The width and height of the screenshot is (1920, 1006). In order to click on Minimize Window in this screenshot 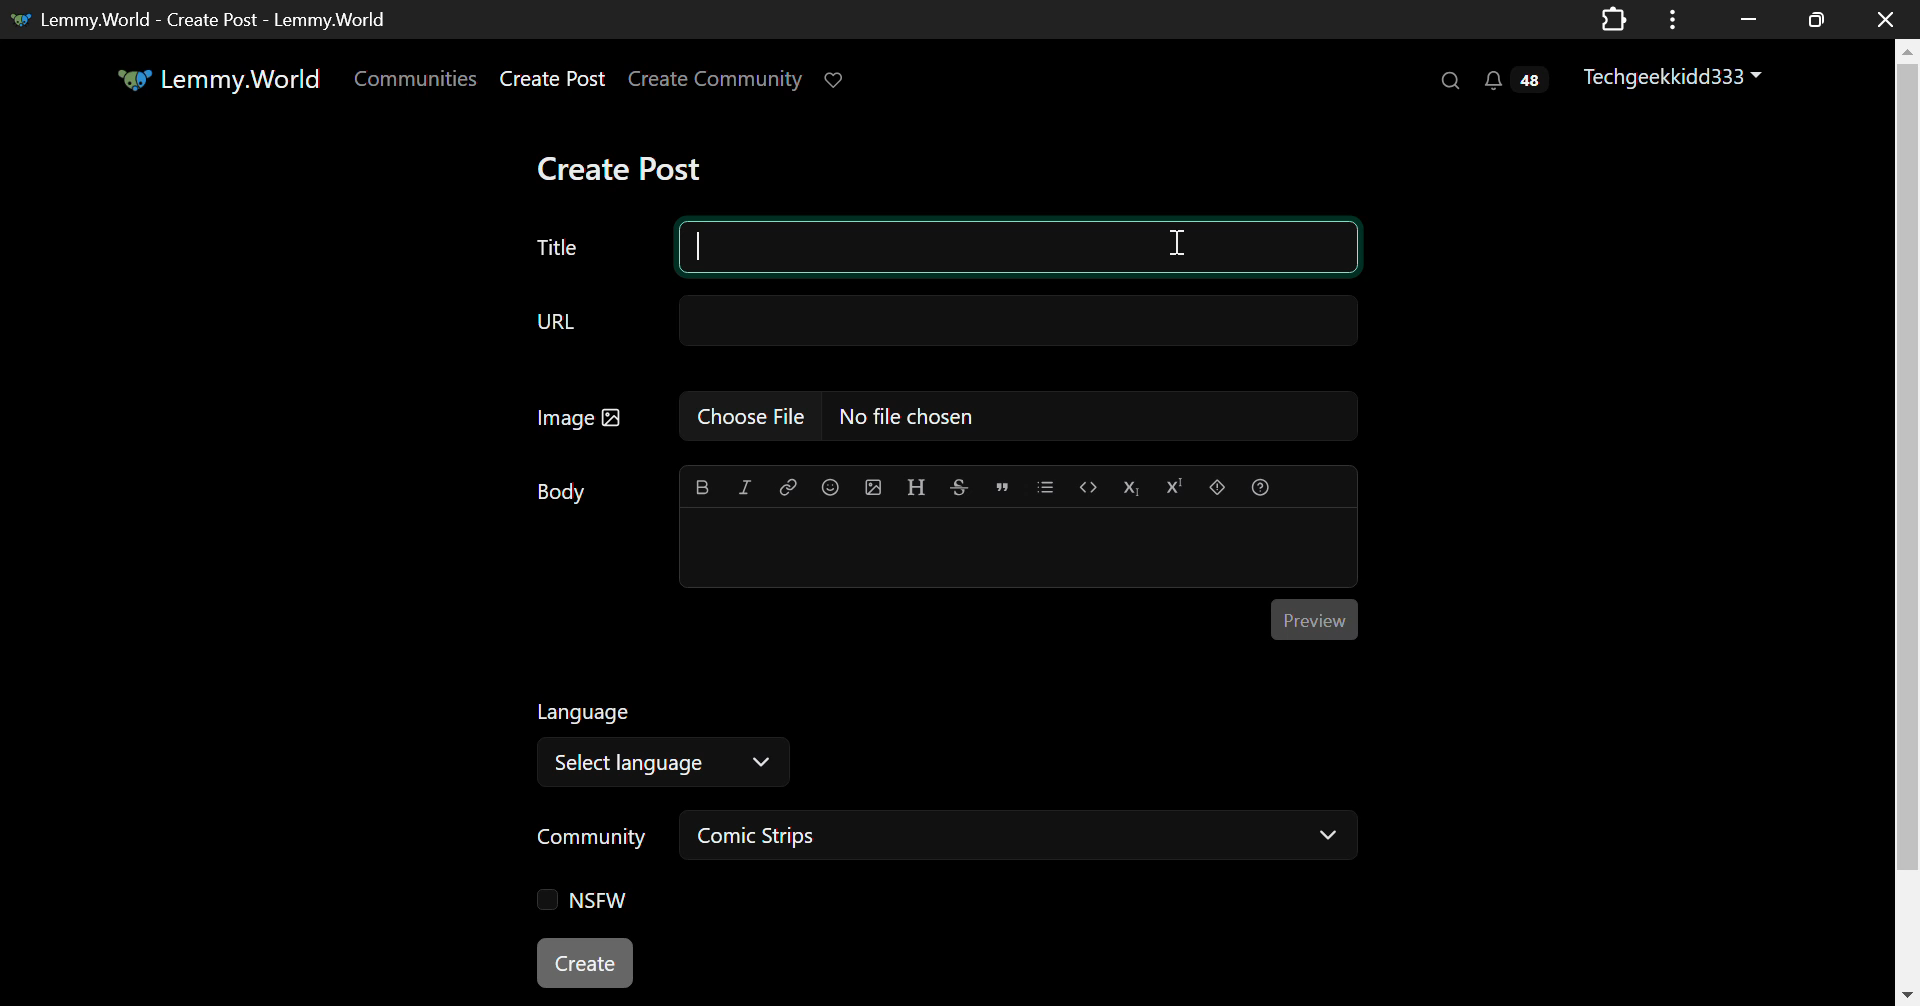, I will do `click(1818, 19)`.